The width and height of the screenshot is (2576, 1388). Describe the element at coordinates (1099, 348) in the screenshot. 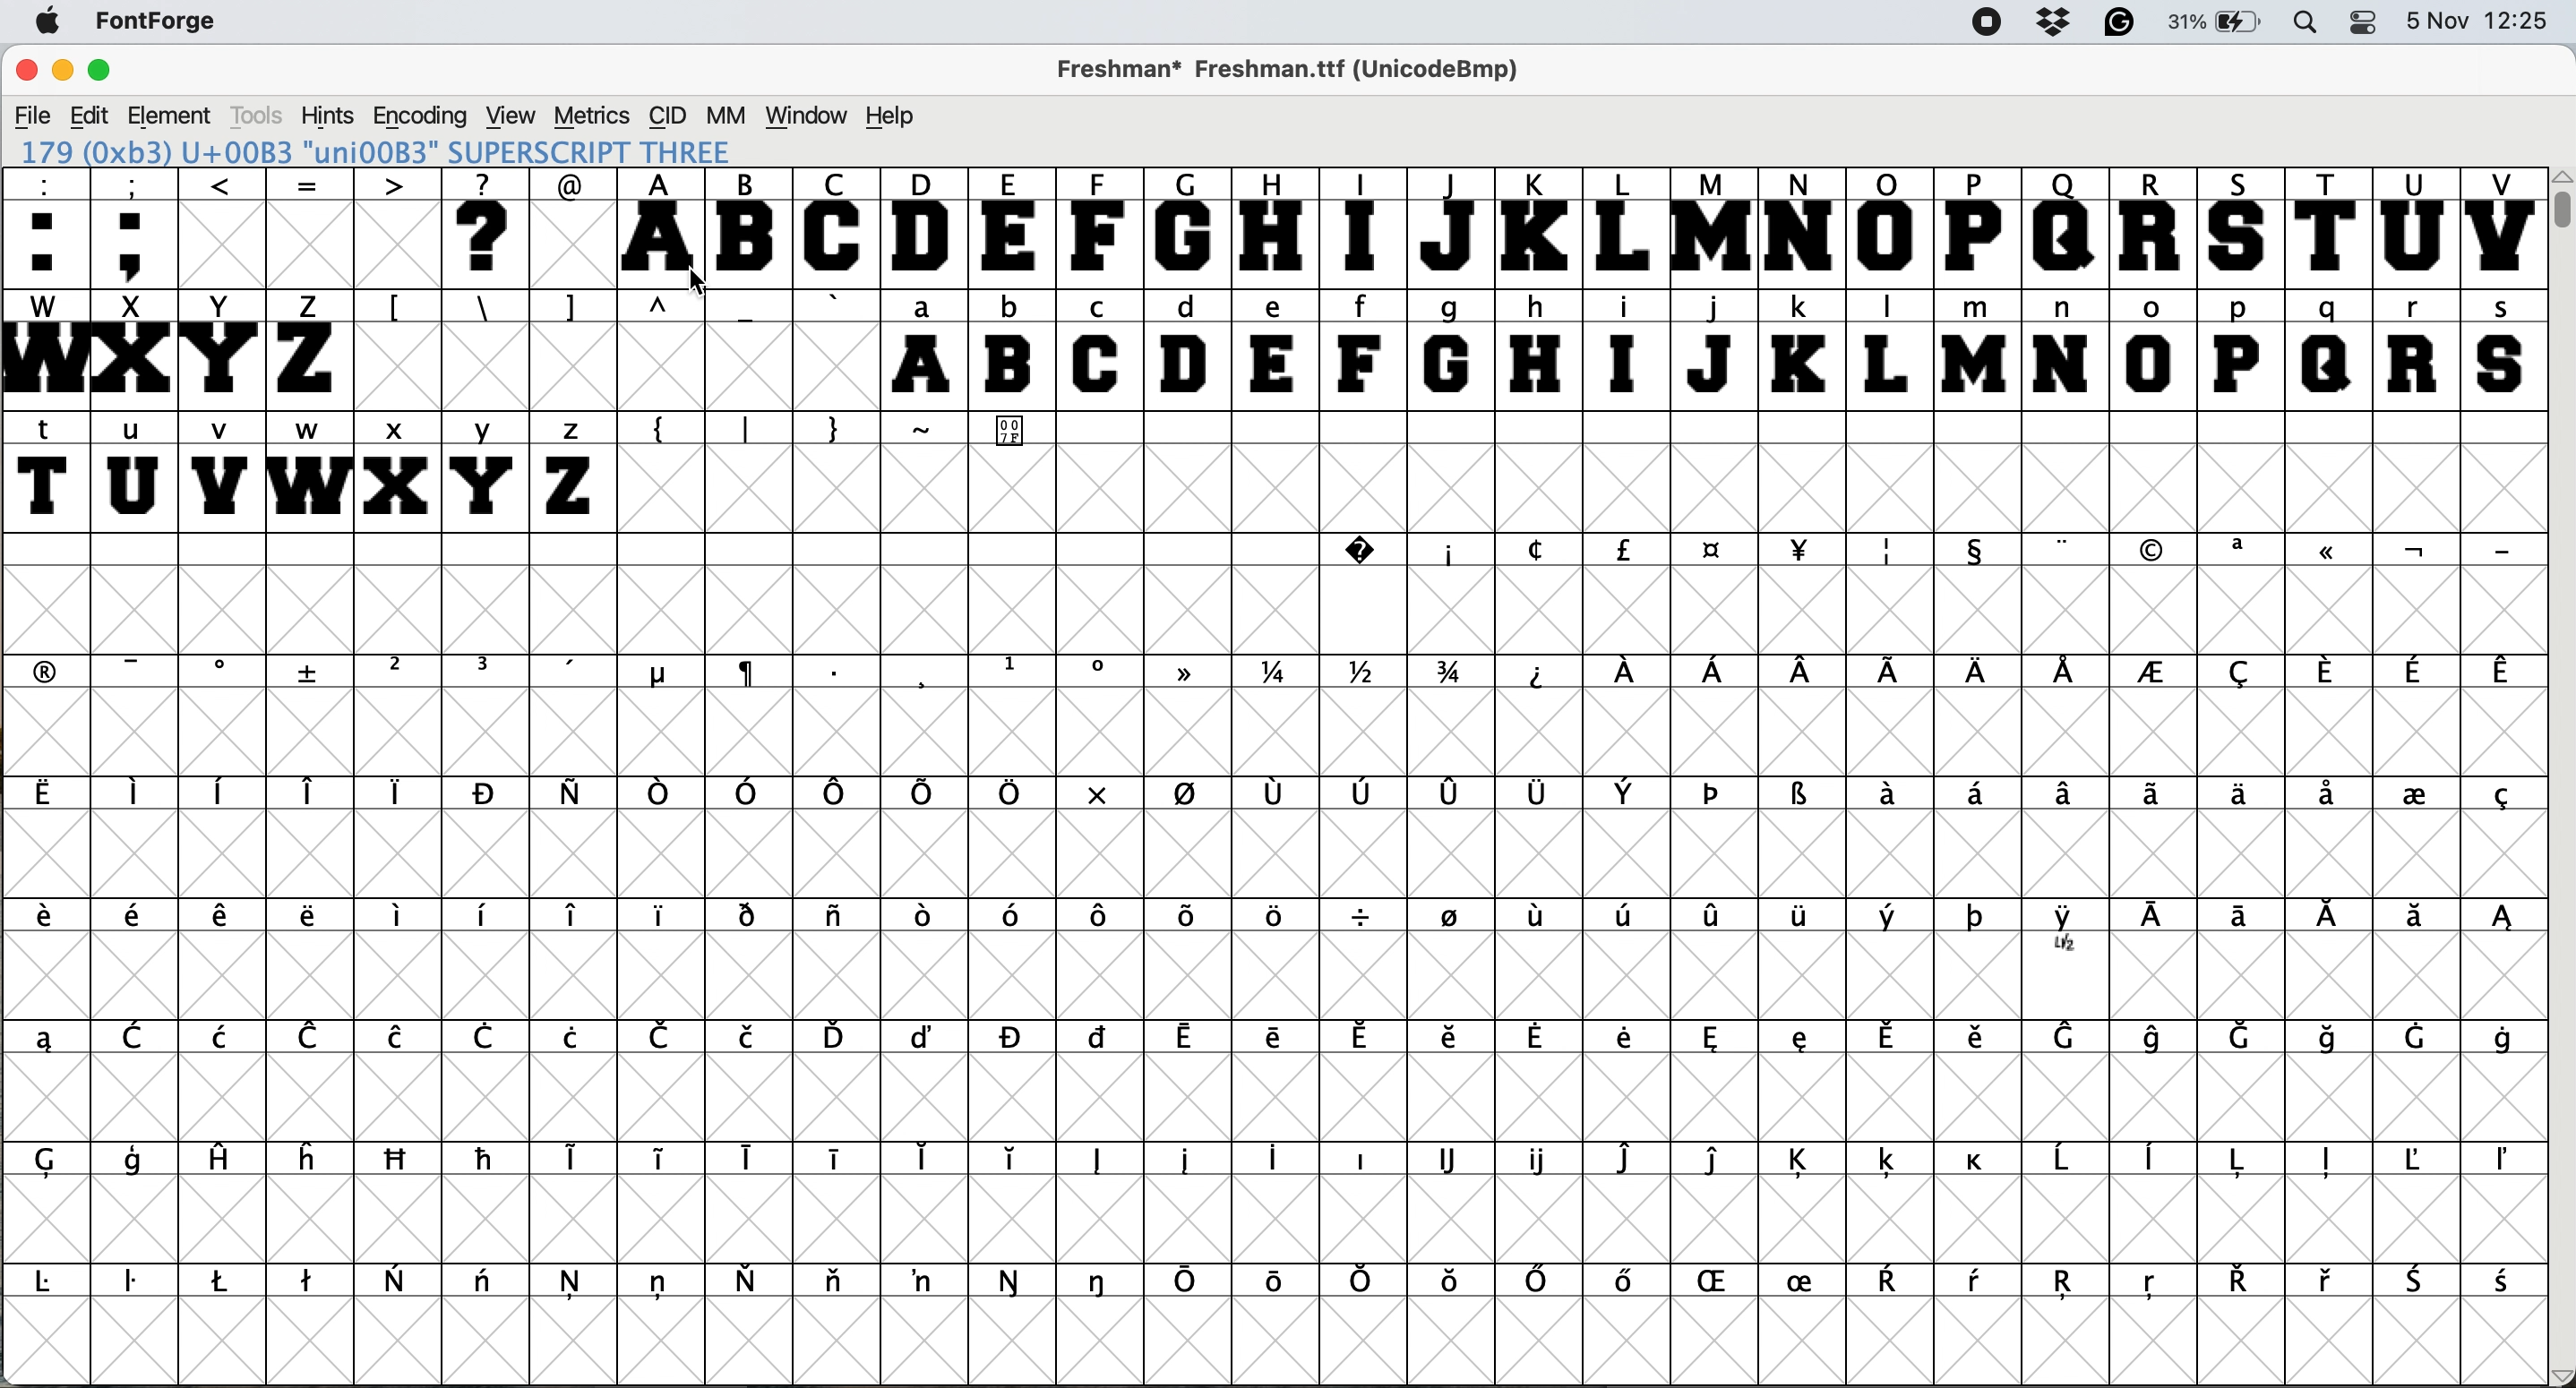

I see `c` at that location.